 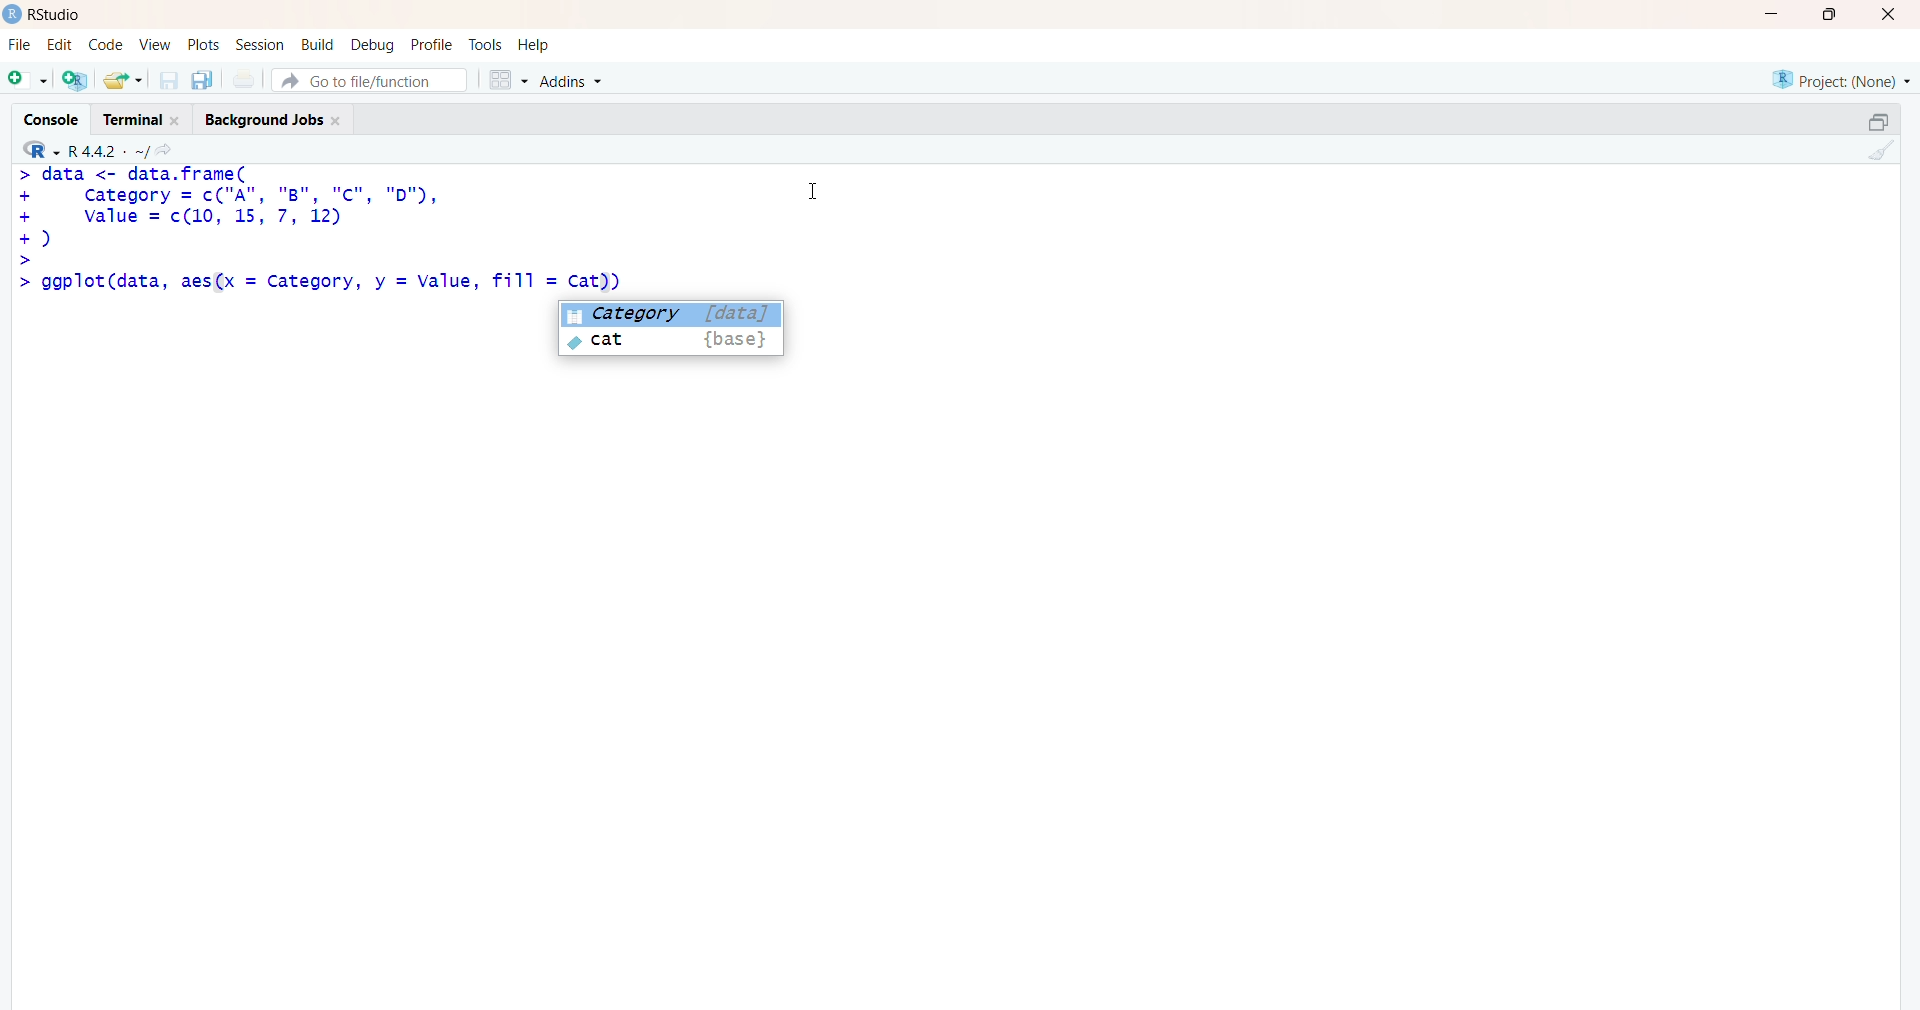 What do you see at coordinates (56, 117) in the screenshot?
I see `Console` at bounding box center [56, 117].